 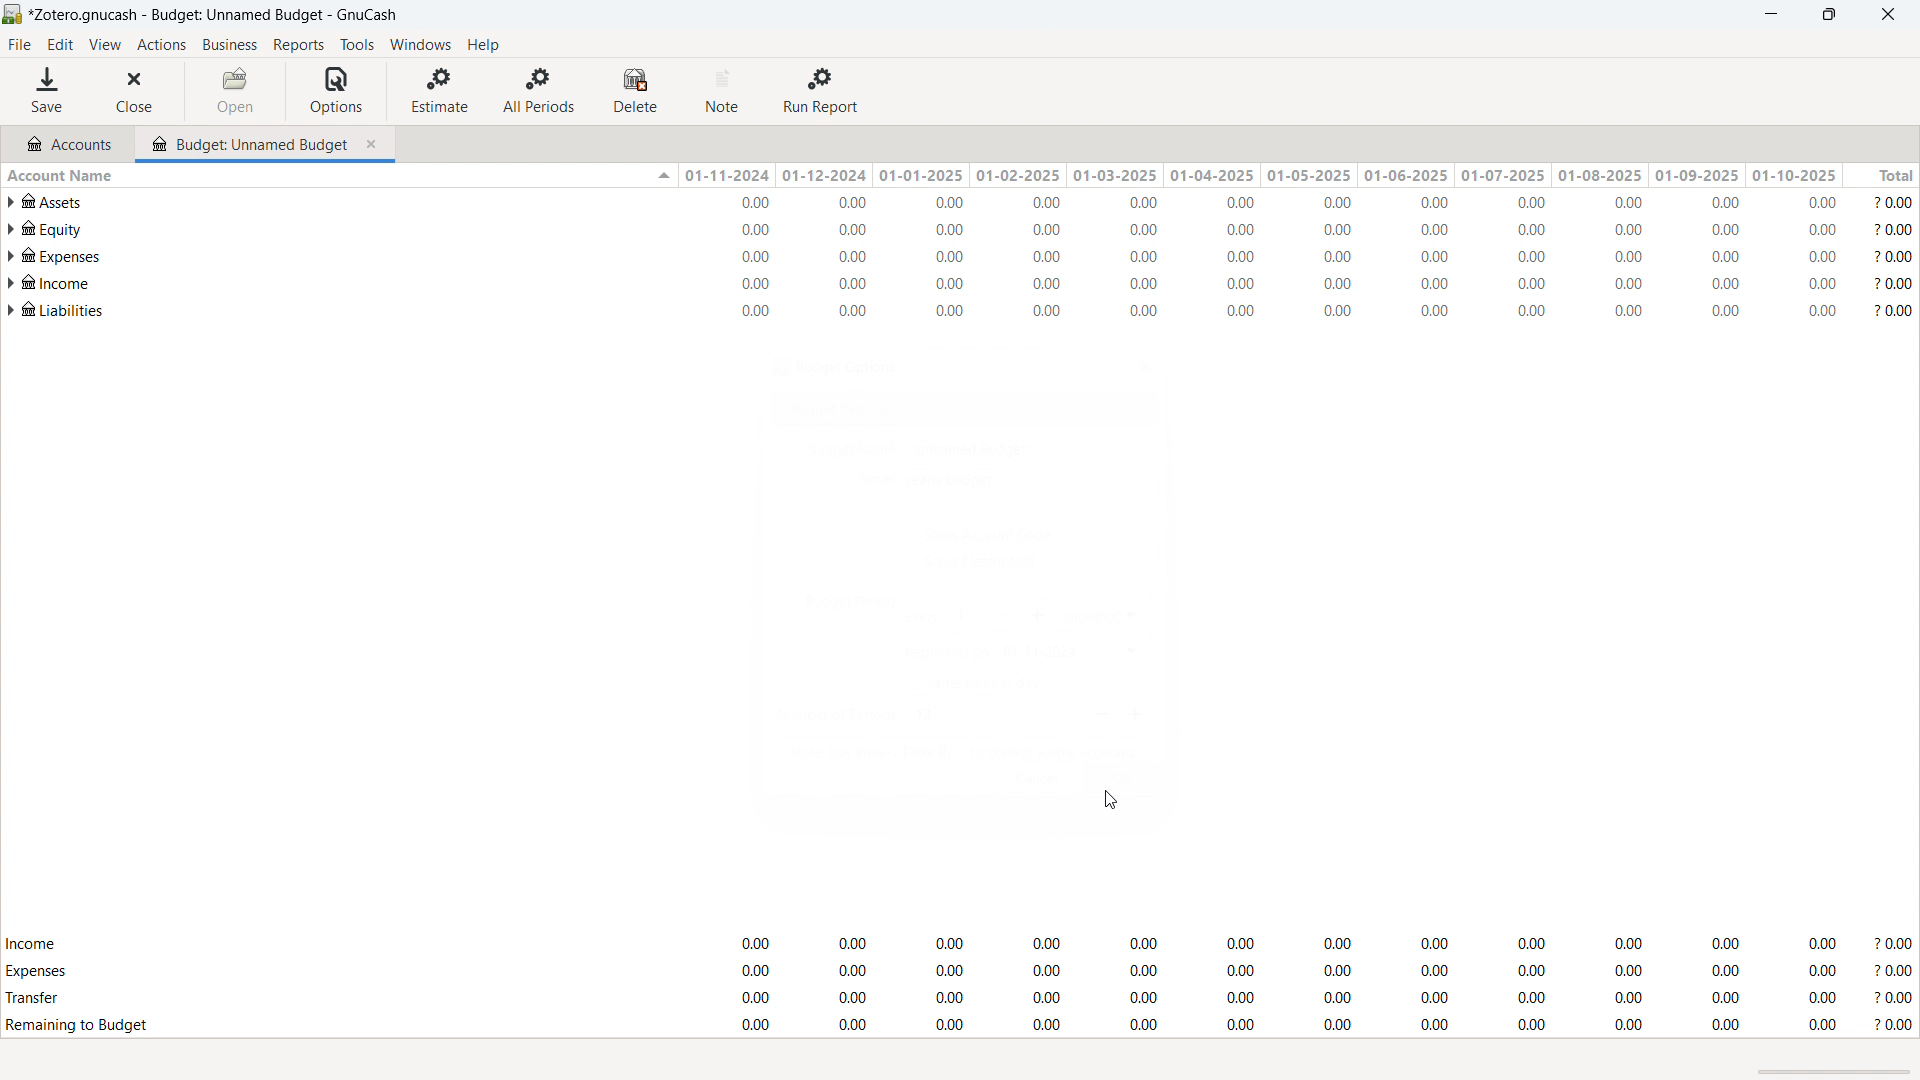 What do you see at coordinates (1602, 176) in the screenshot?
I see `01-08-2025` at bounding box center [1602, 176].